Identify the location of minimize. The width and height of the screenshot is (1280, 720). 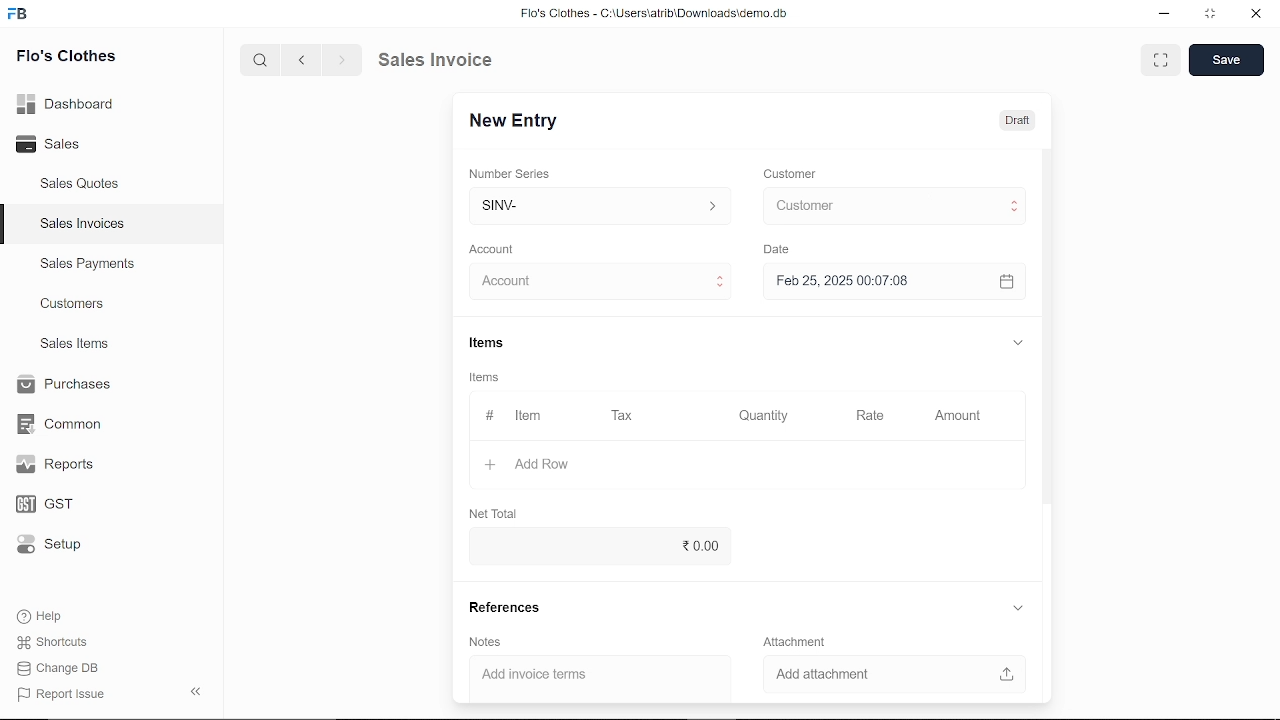
(1165, 16).